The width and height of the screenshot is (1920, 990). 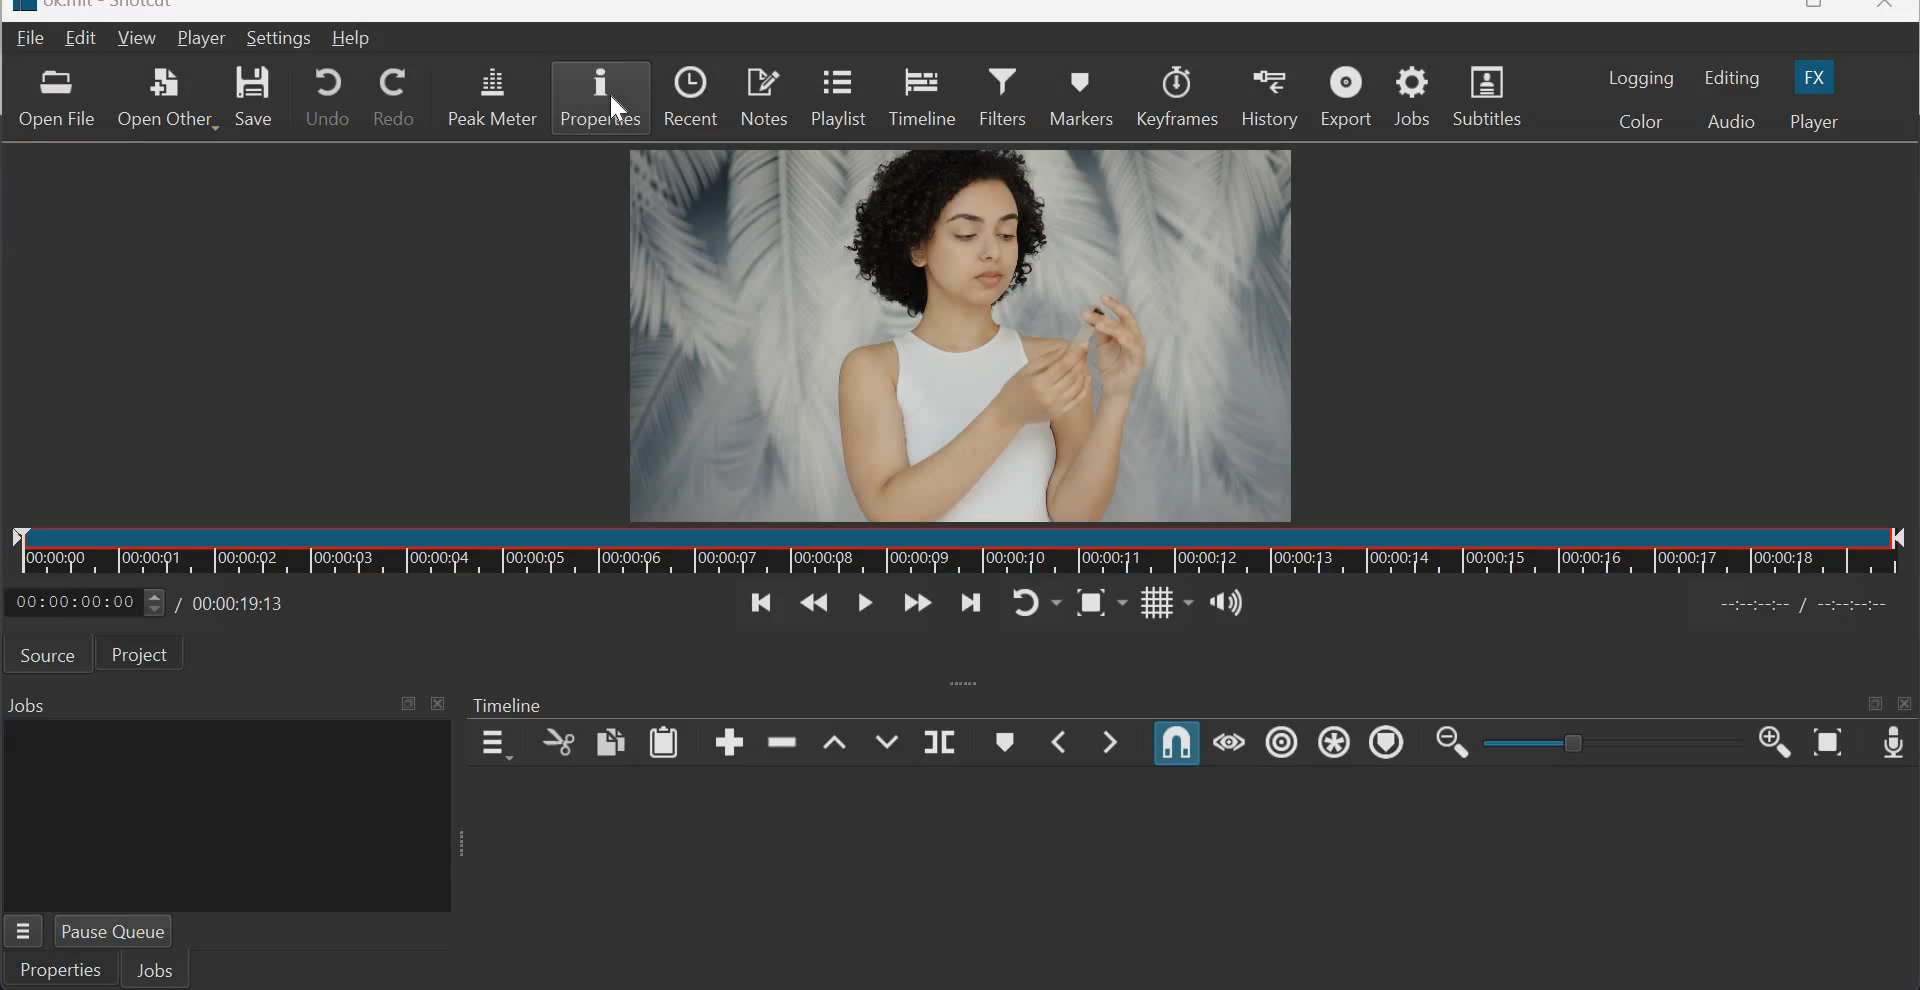 What do you see at coordinates (961, 550) in the screenshot?
I see `Timeline` at bounding box center [961, 550].